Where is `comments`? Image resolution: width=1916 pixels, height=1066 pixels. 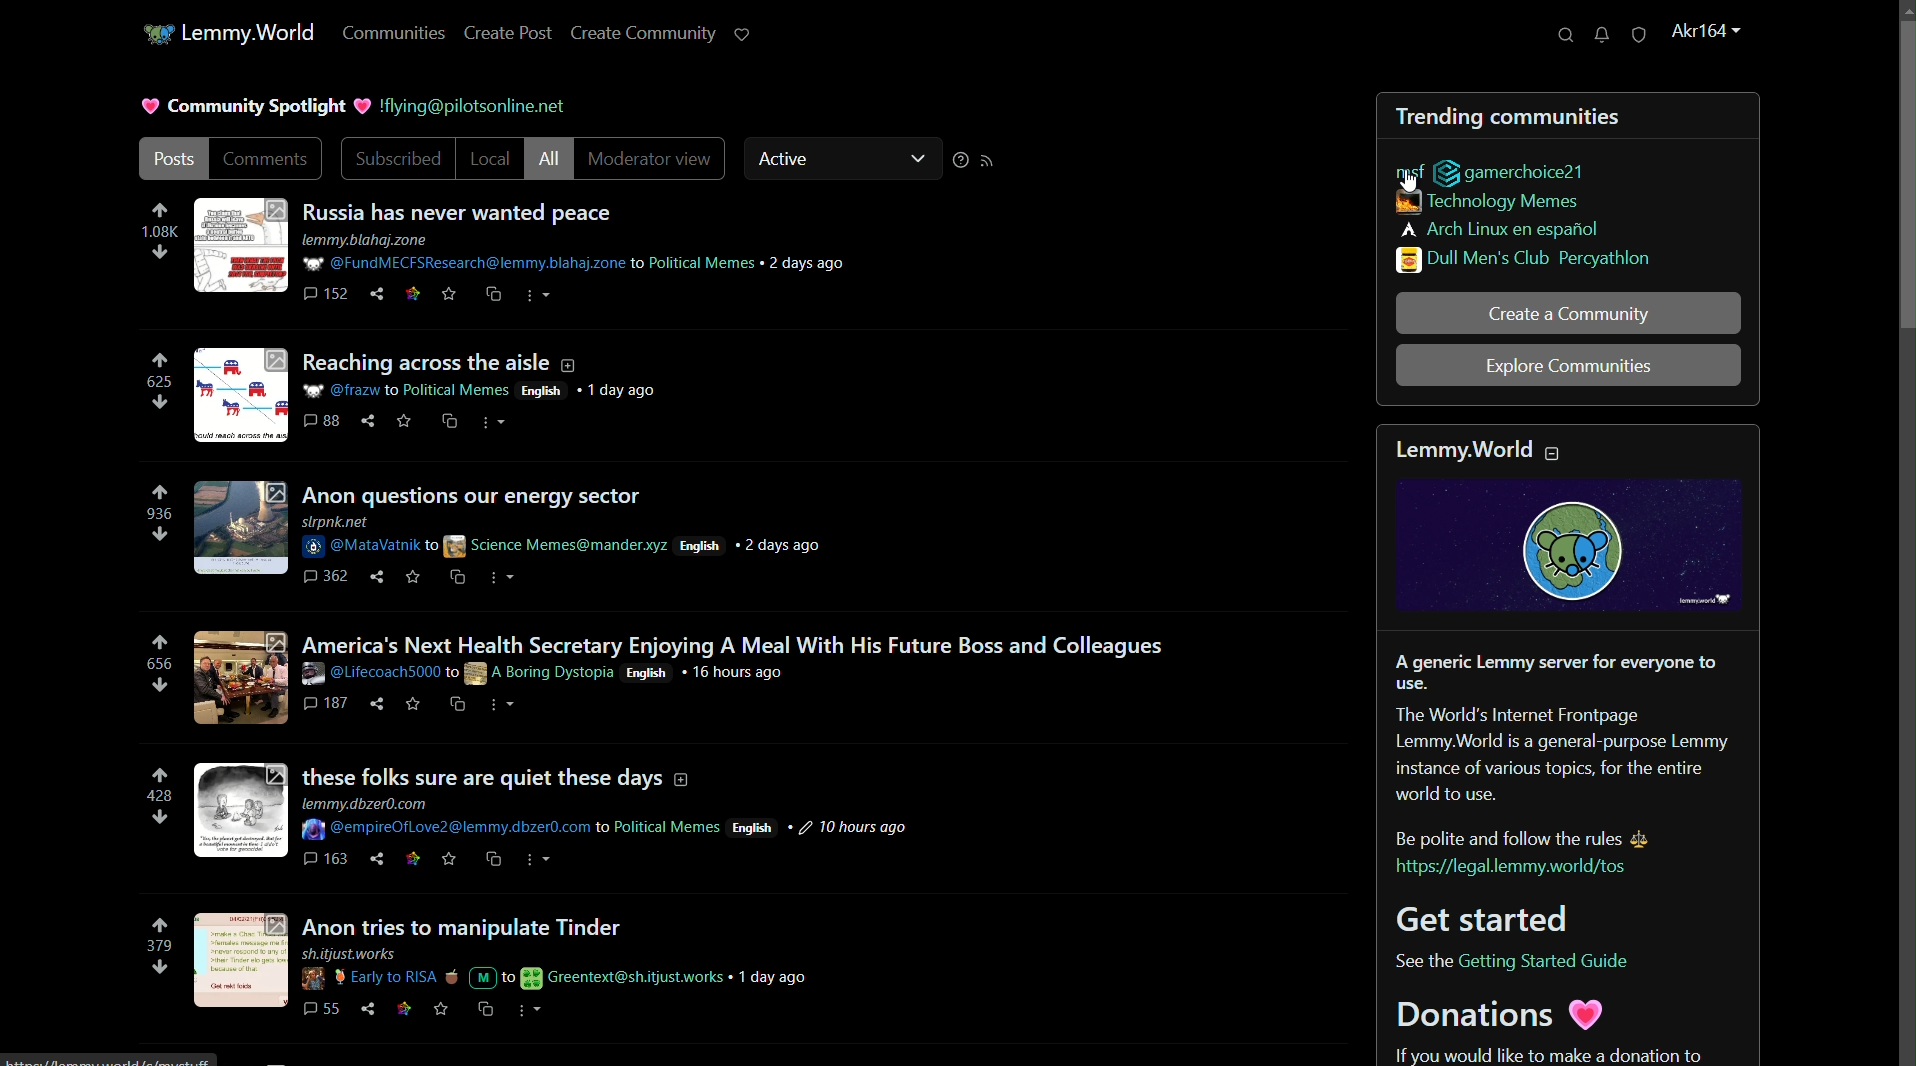
comments is located at coordinates (320, 1004).